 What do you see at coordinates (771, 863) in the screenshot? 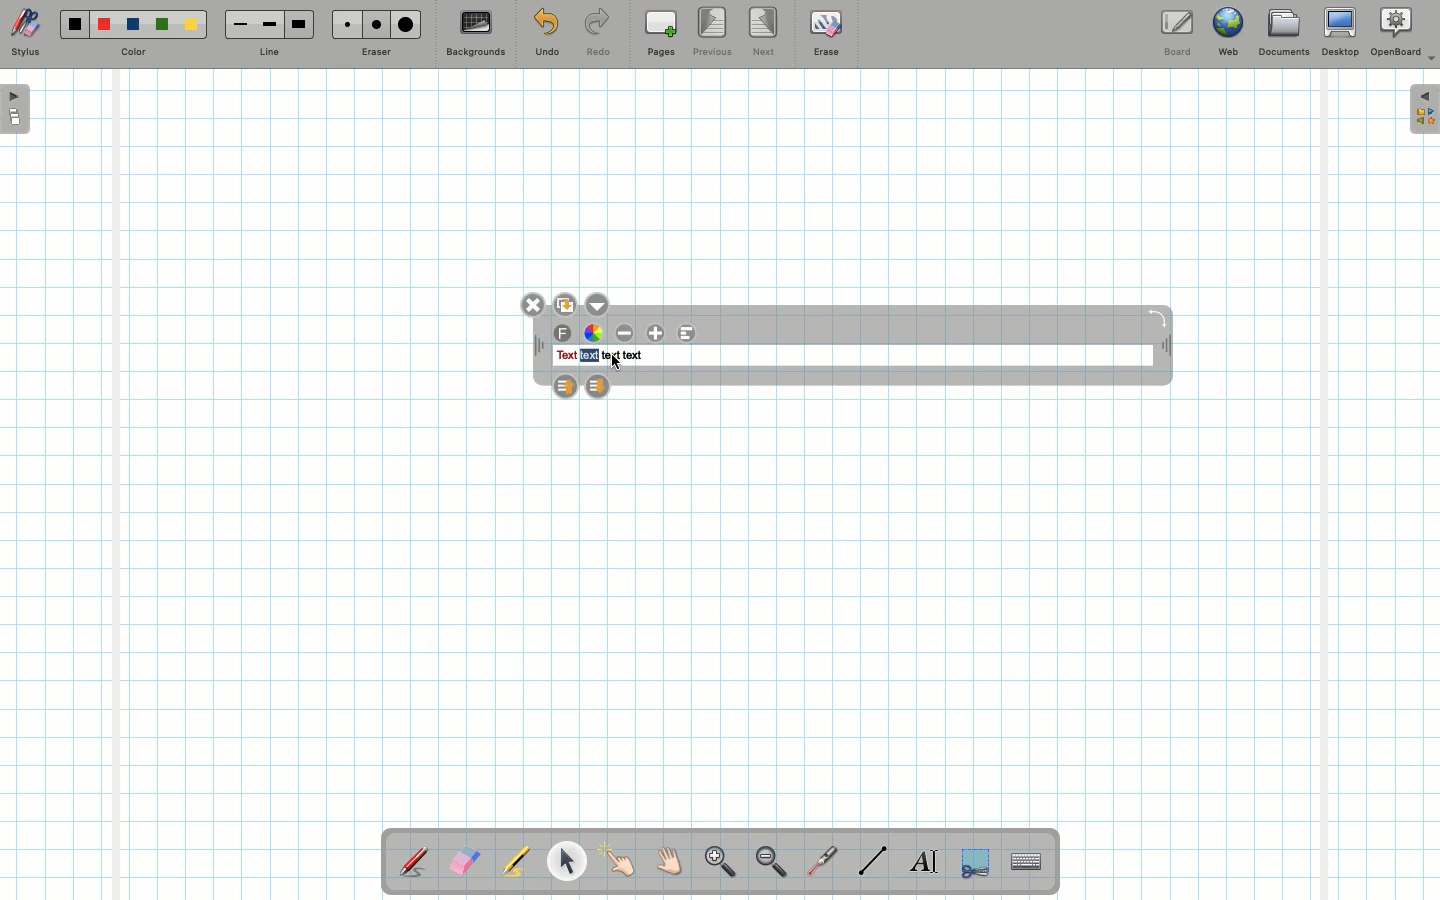
I see `Zoom out` at bounding box center [771, 863].